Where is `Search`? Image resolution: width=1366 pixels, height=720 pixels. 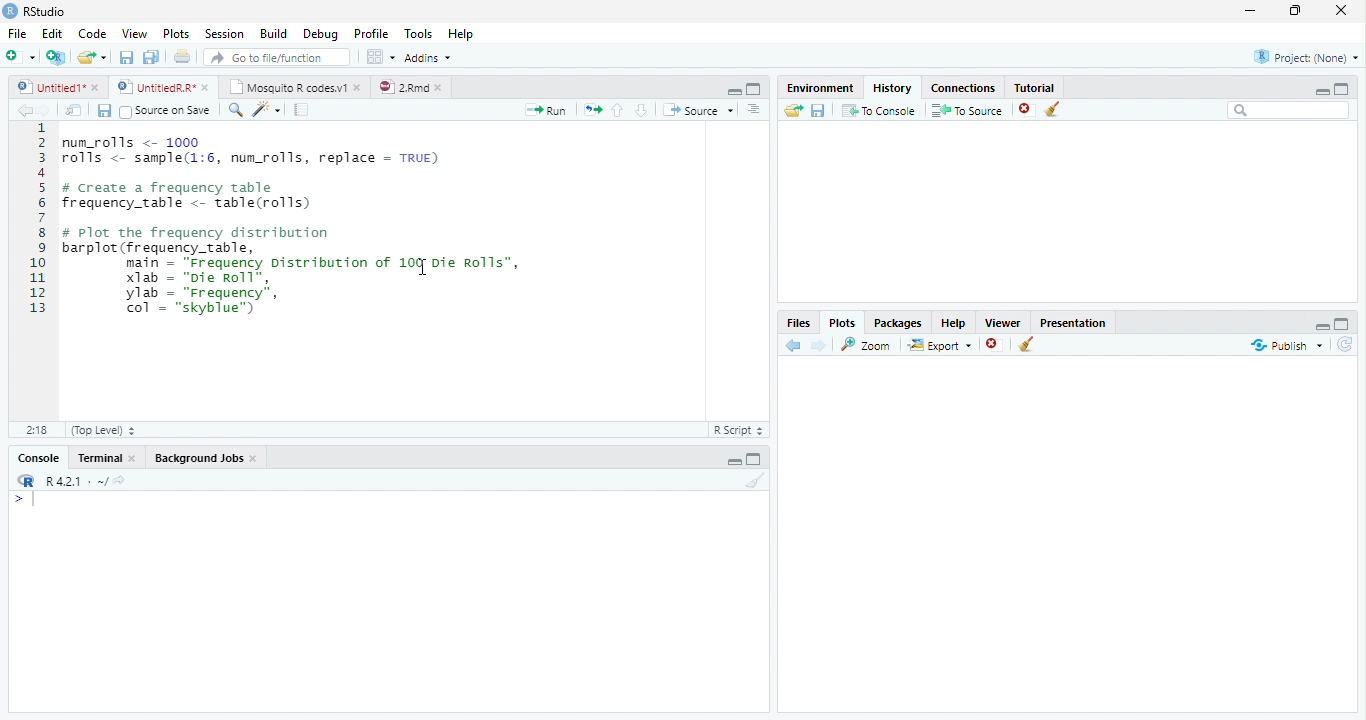
Search is located at coordinates (1287, 110).